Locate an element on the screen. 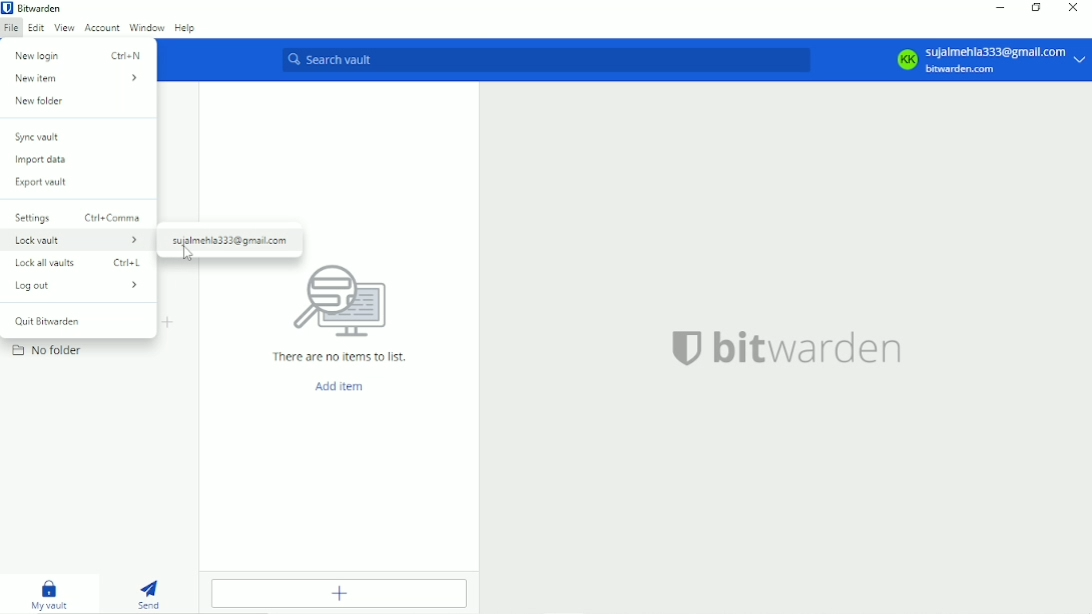  Minimize is located at coordinates (1001, 10).